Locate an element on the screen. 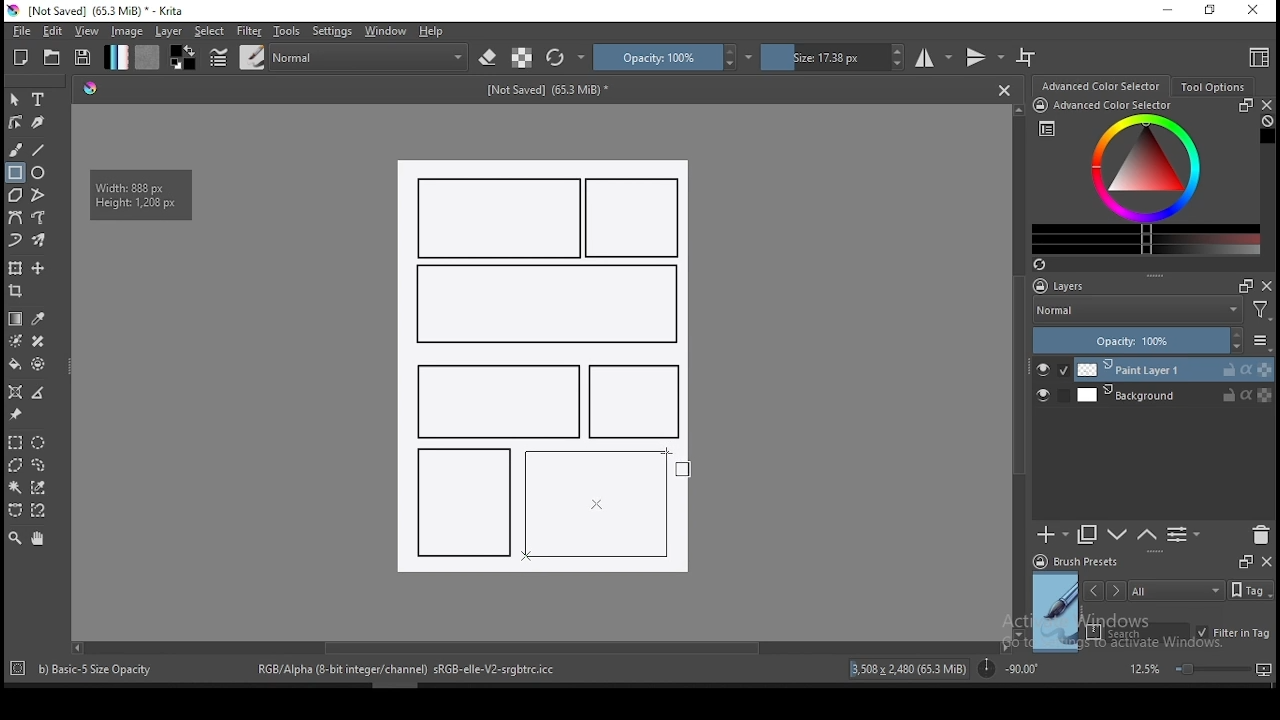 Image resolution: width=1280 pixels, height=720 pixels. new rectangle is located at coordinates (464, 500).